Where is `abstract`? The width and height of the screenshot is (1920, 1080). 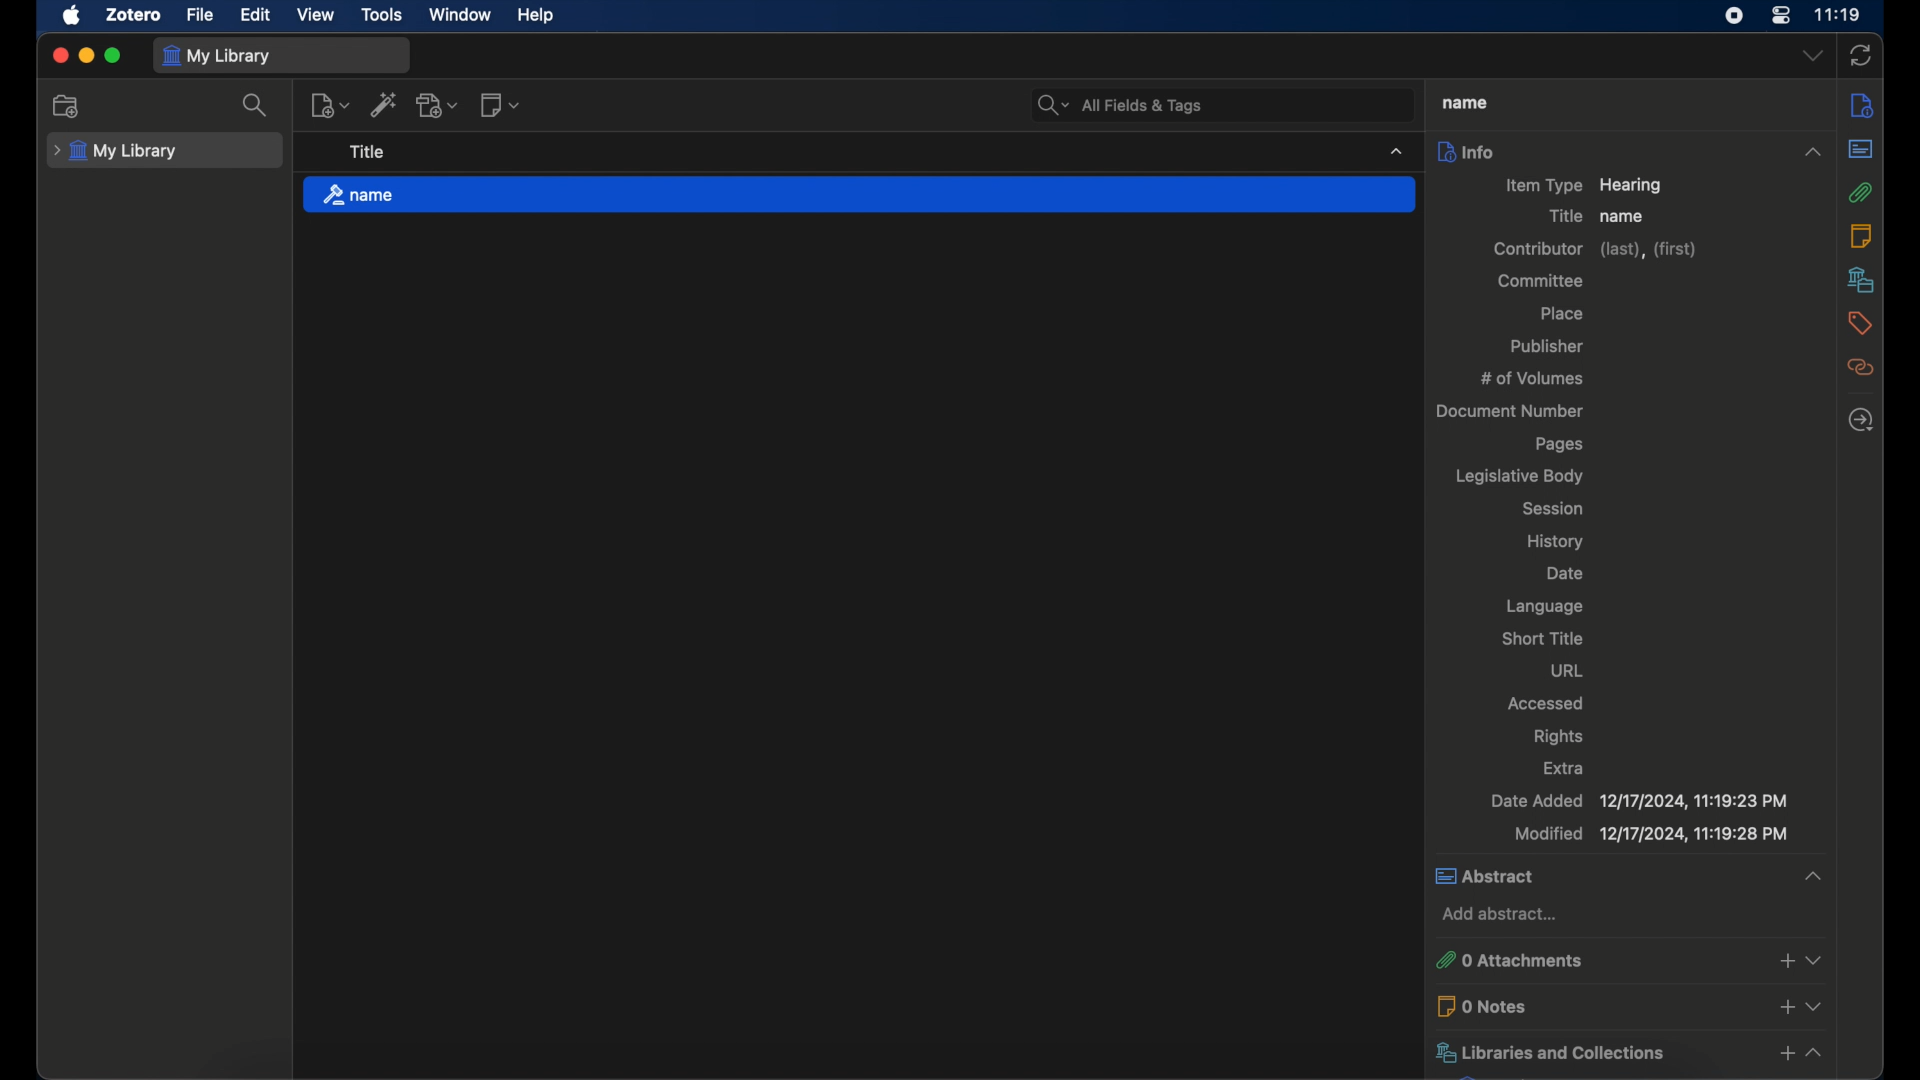 abstract is located at coordinates (1862, 149).